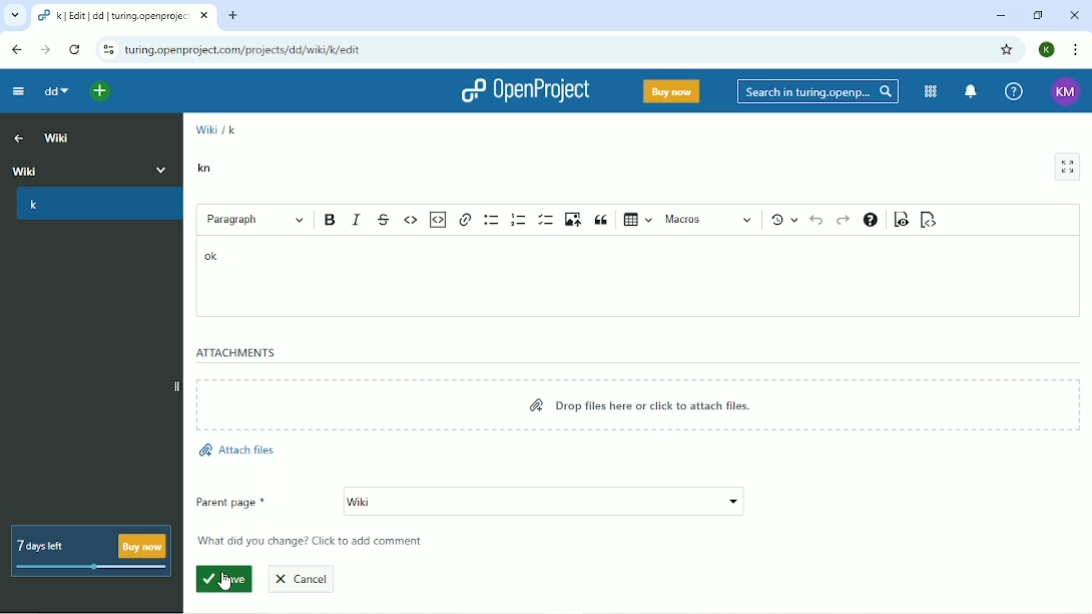 The height and width of the screenshot is (614, 1092). What do you see at coordinates (106, 50) in the screenshot?
I see `View site information` at bounding box center [106, 50].